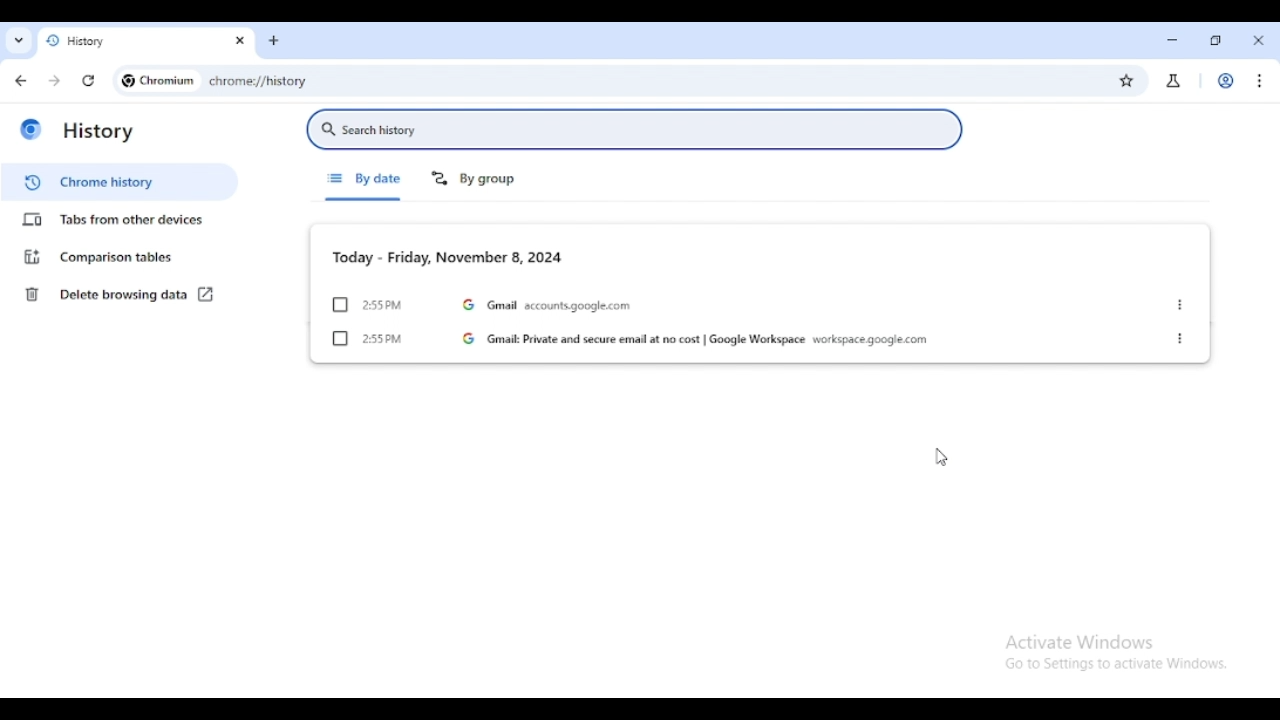  I want to click on Gmail accounts.google.com, so click(551, 304).